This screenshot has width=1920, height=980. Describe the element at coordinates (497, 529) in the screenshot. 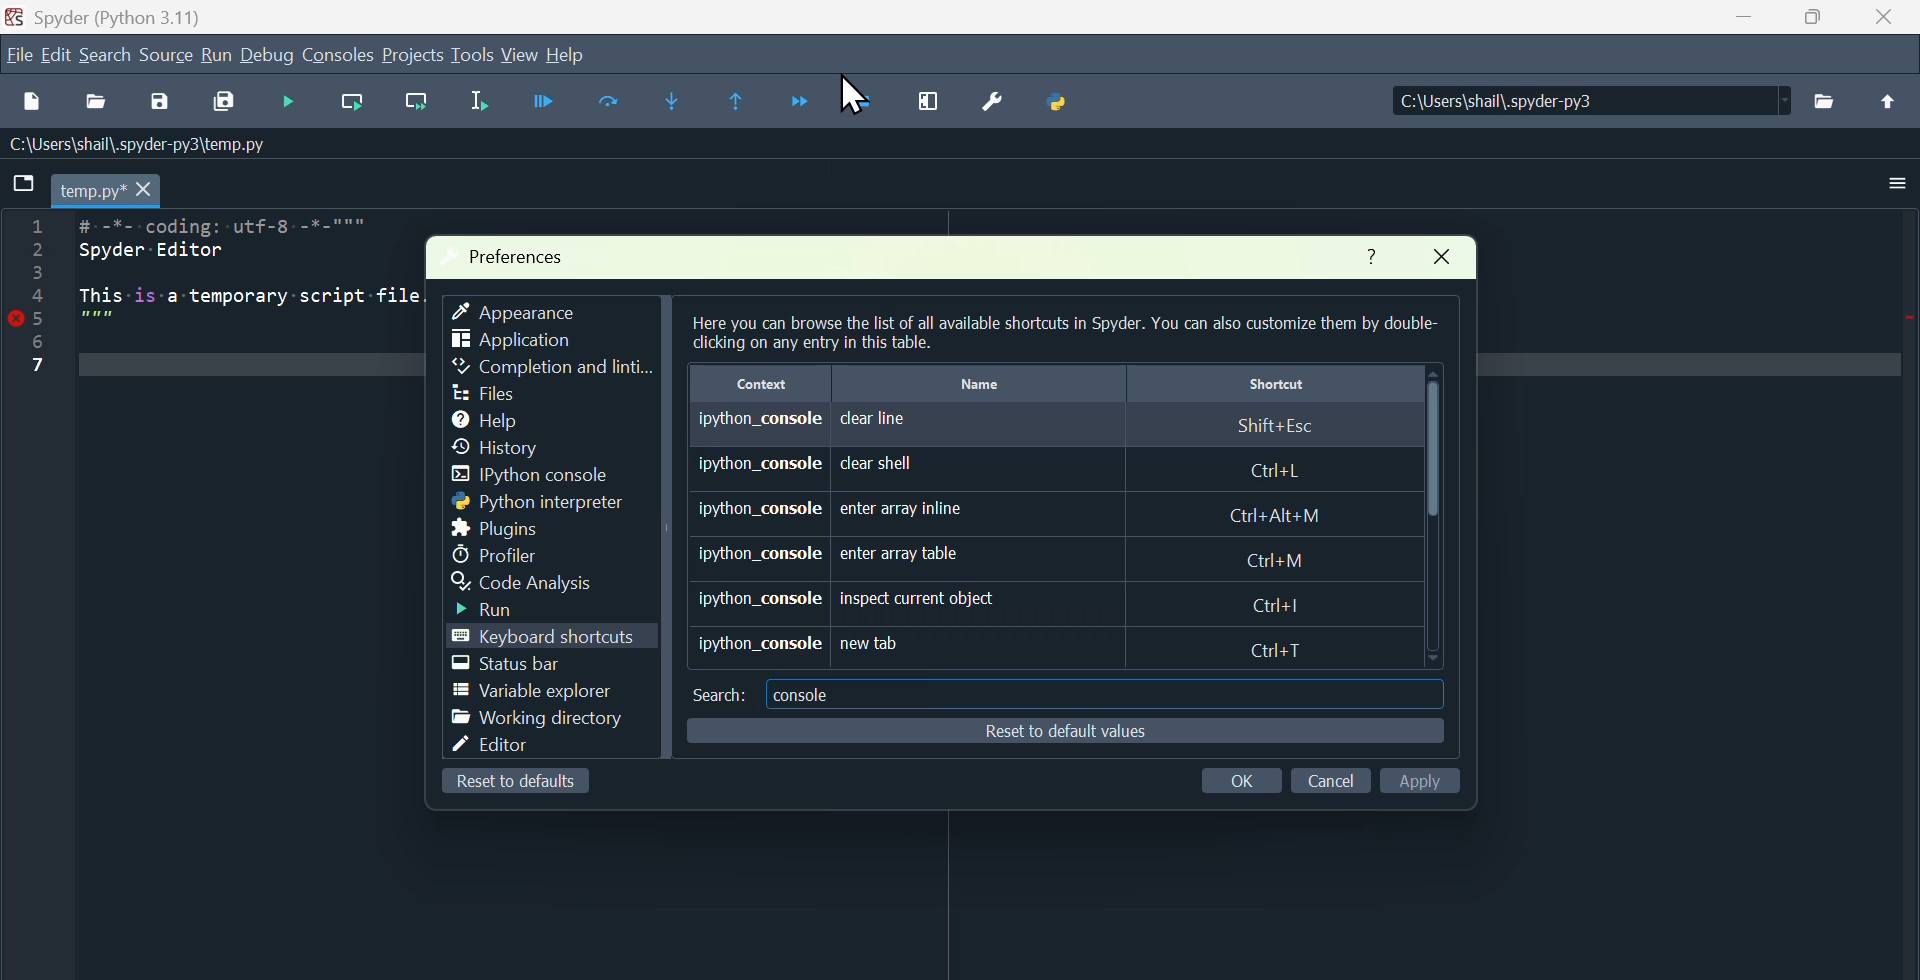

I see `Plugins` at that location.